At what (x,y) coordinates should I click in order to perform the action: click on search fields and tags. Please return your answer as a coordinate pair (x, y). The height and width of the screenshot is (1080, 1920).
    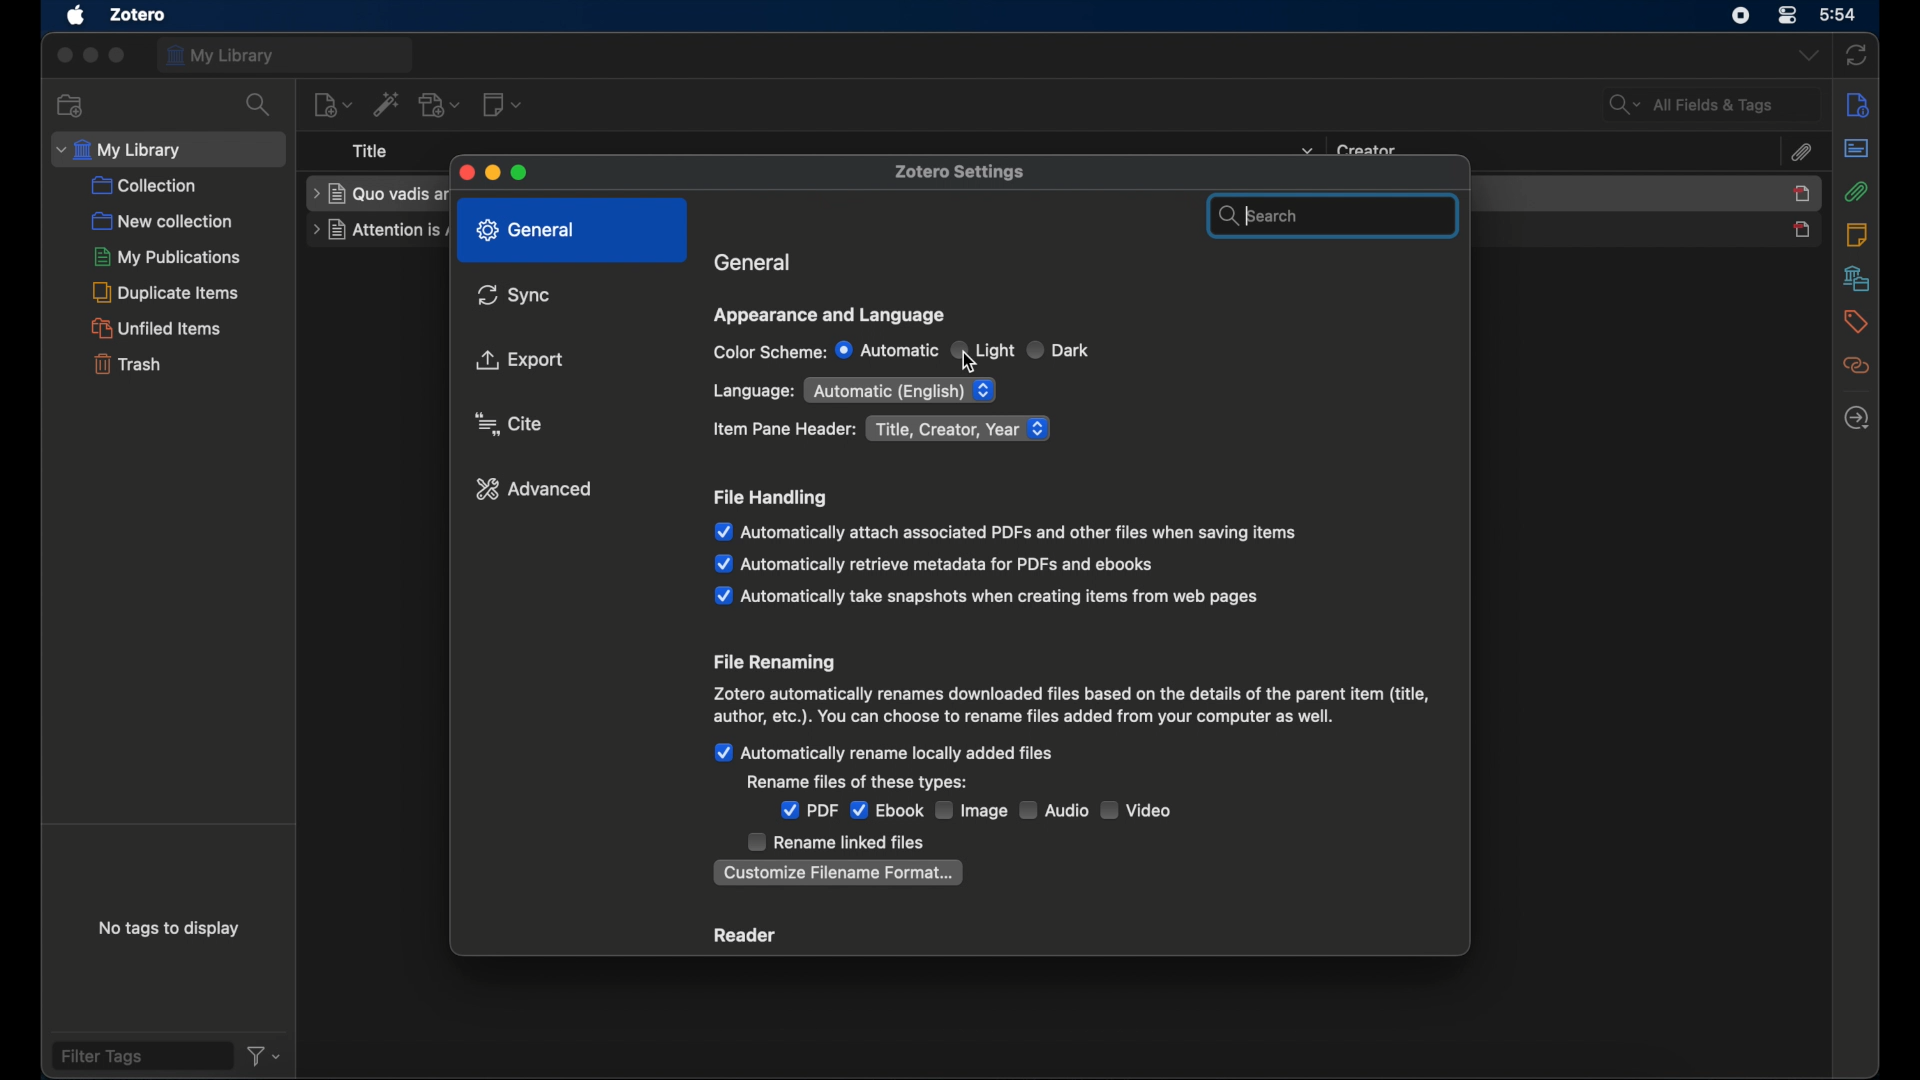
    Looking at the image, I should click on (1711, 104).